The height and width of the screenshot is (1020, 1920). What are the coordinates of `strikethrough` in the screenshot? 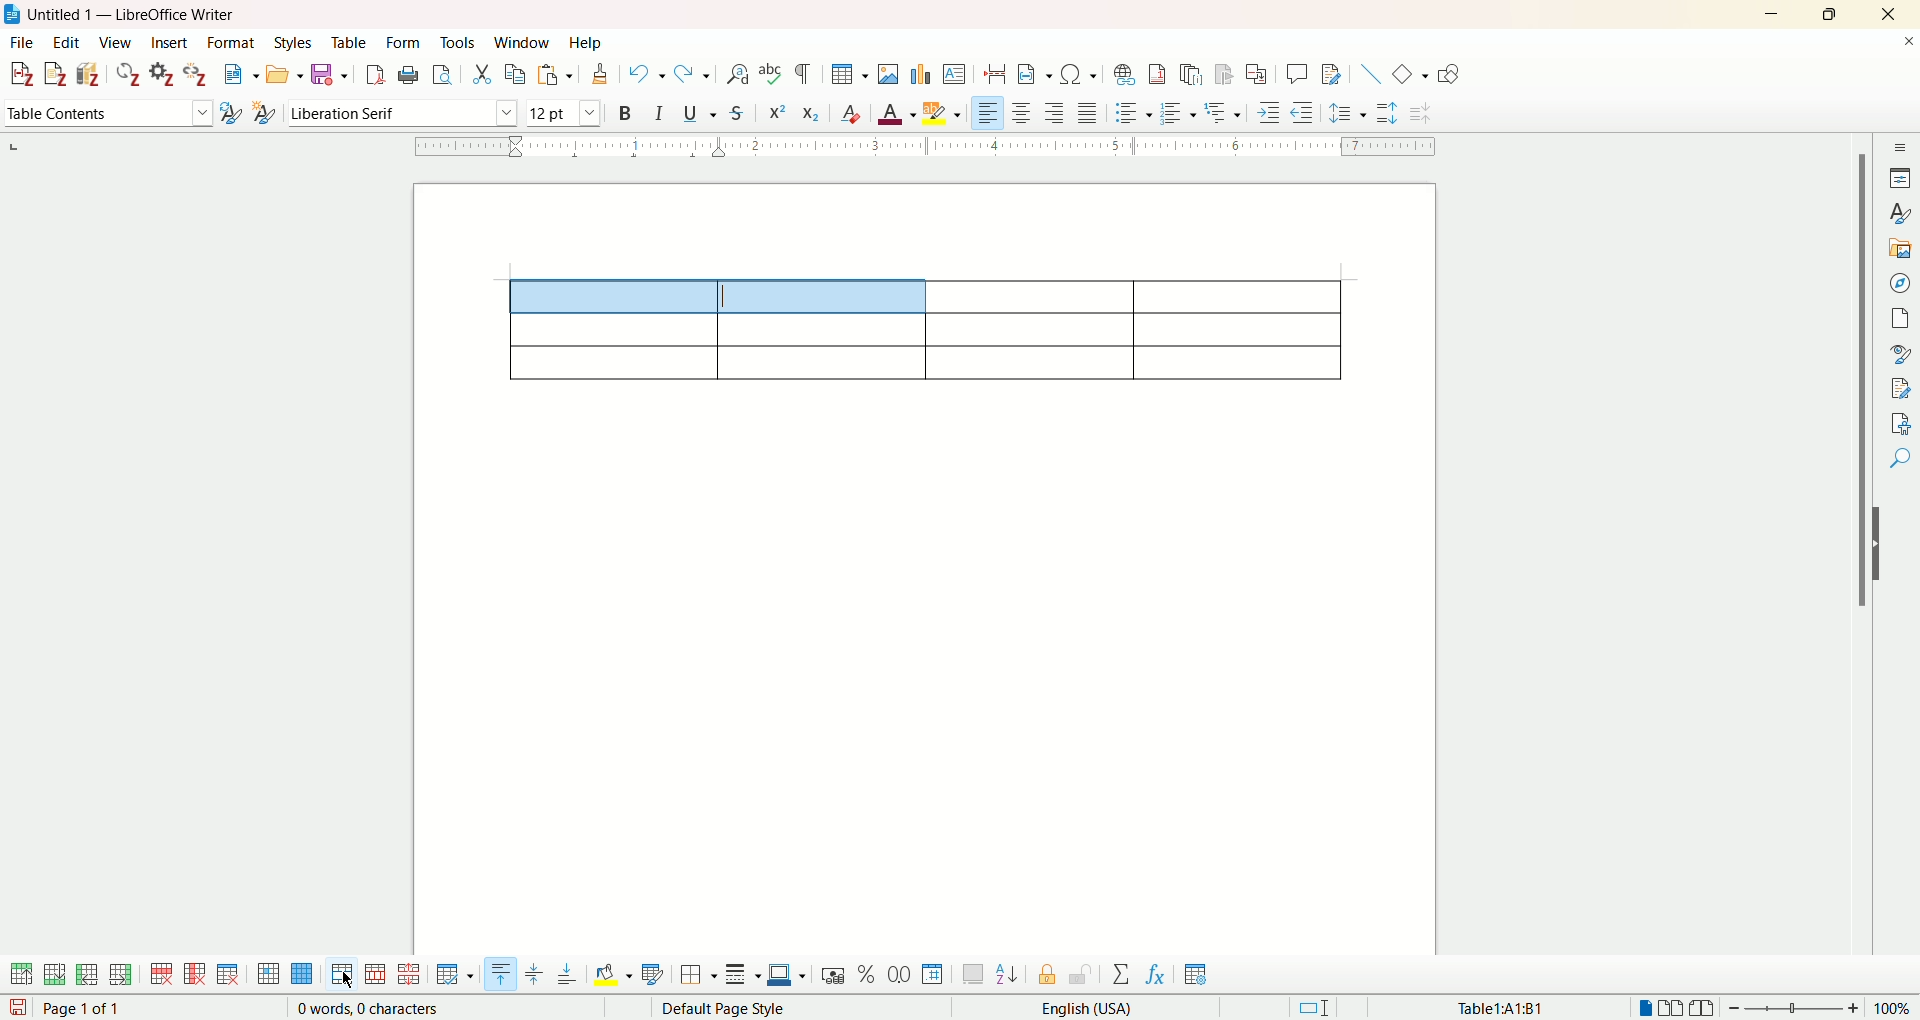 It's located at (738, 113).